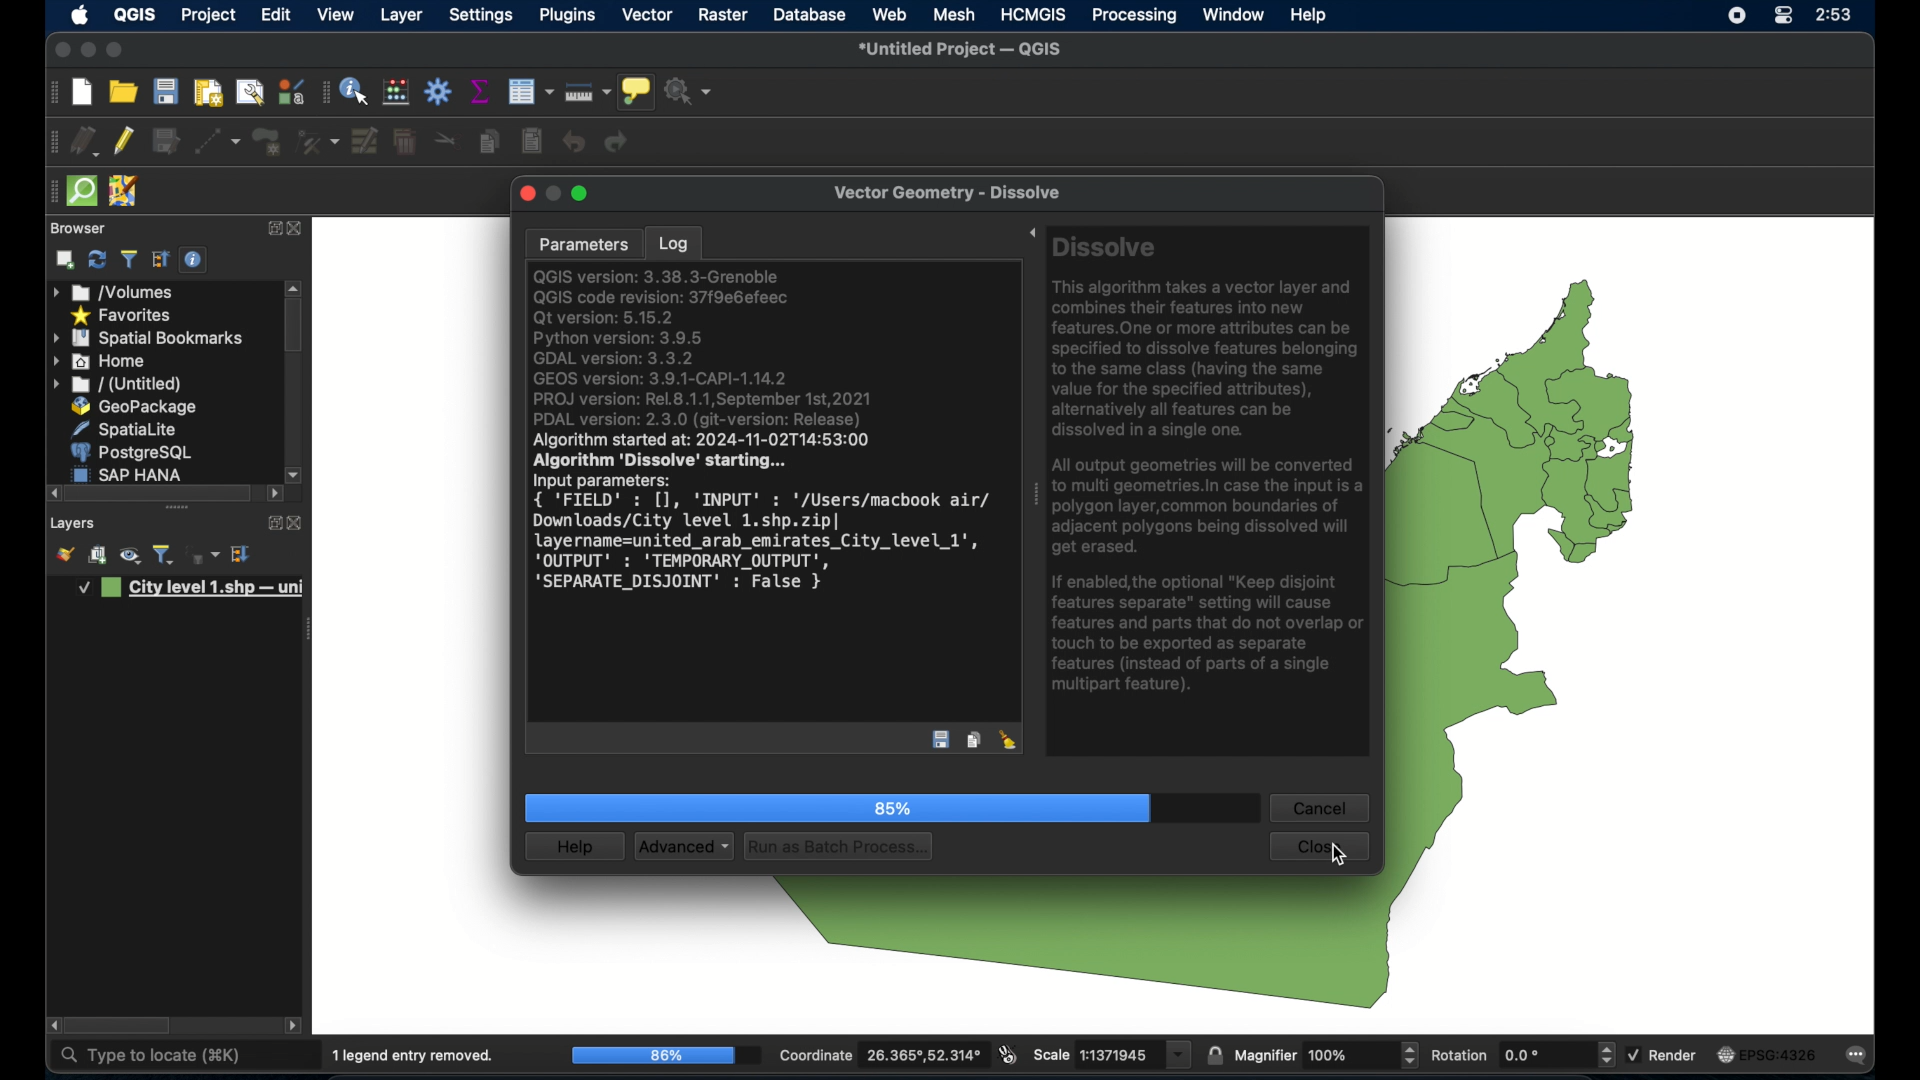  What do you see at coordinates (481, 92) in the screenshot?
I see `show statistical summary` at bounding box center [481, 92].